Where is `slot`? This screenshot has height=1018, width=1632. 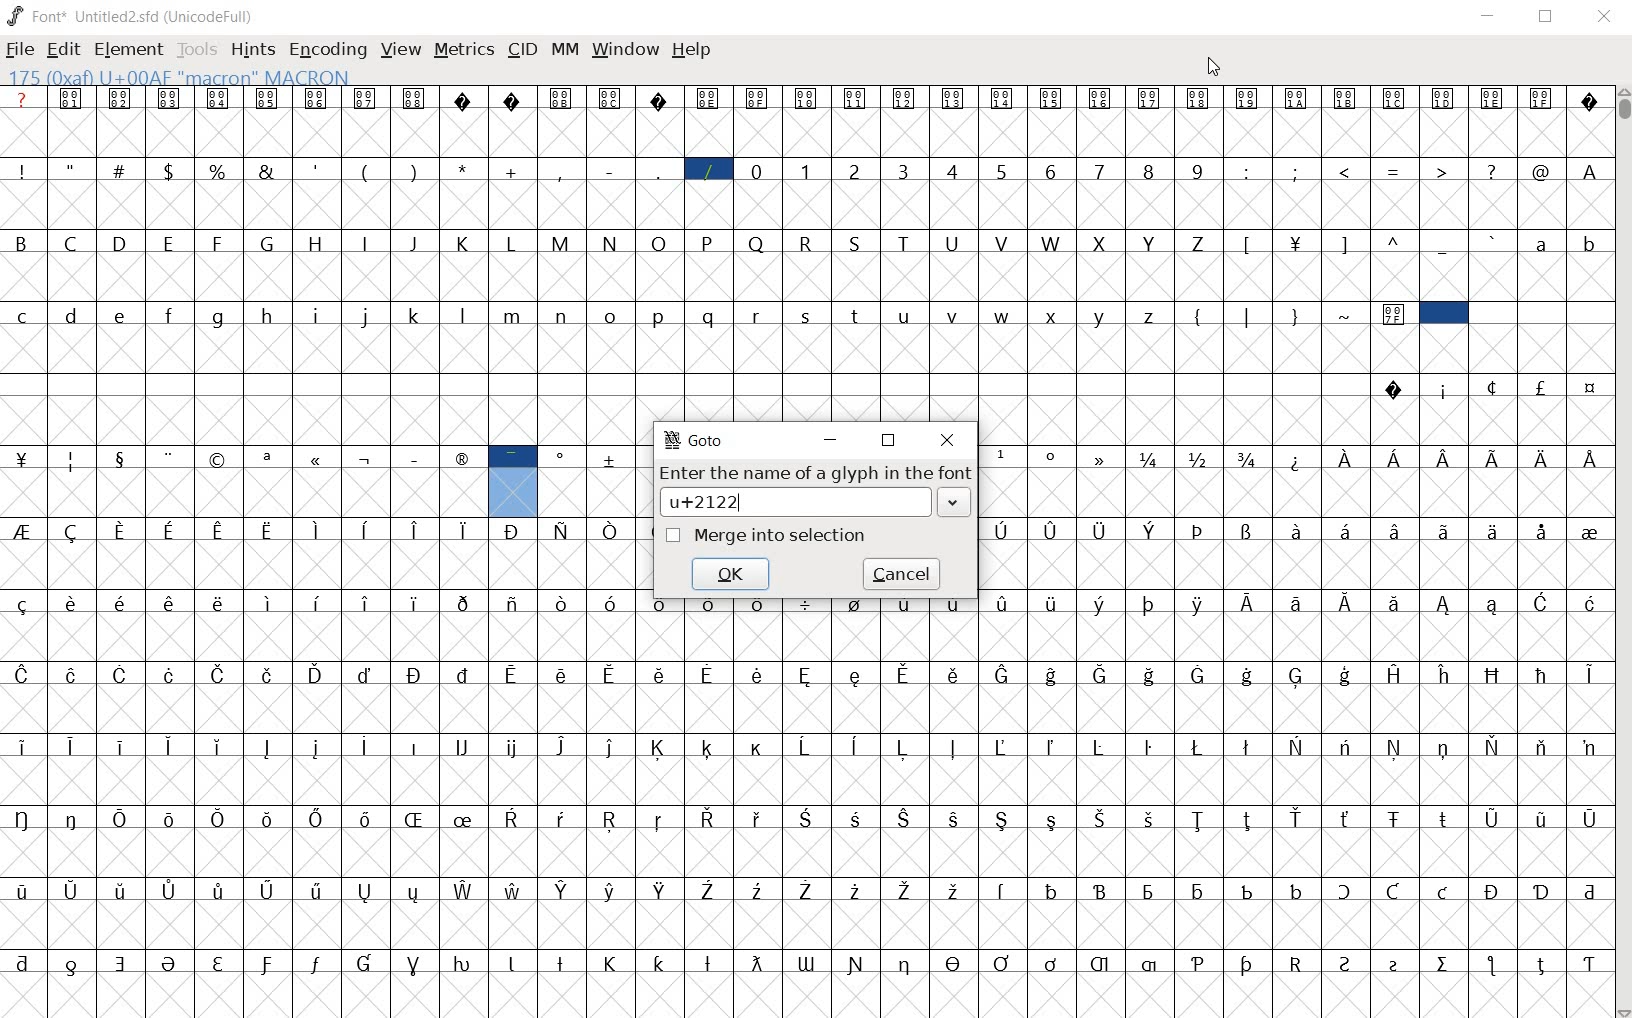 slot is located at coordinates (682, 401).